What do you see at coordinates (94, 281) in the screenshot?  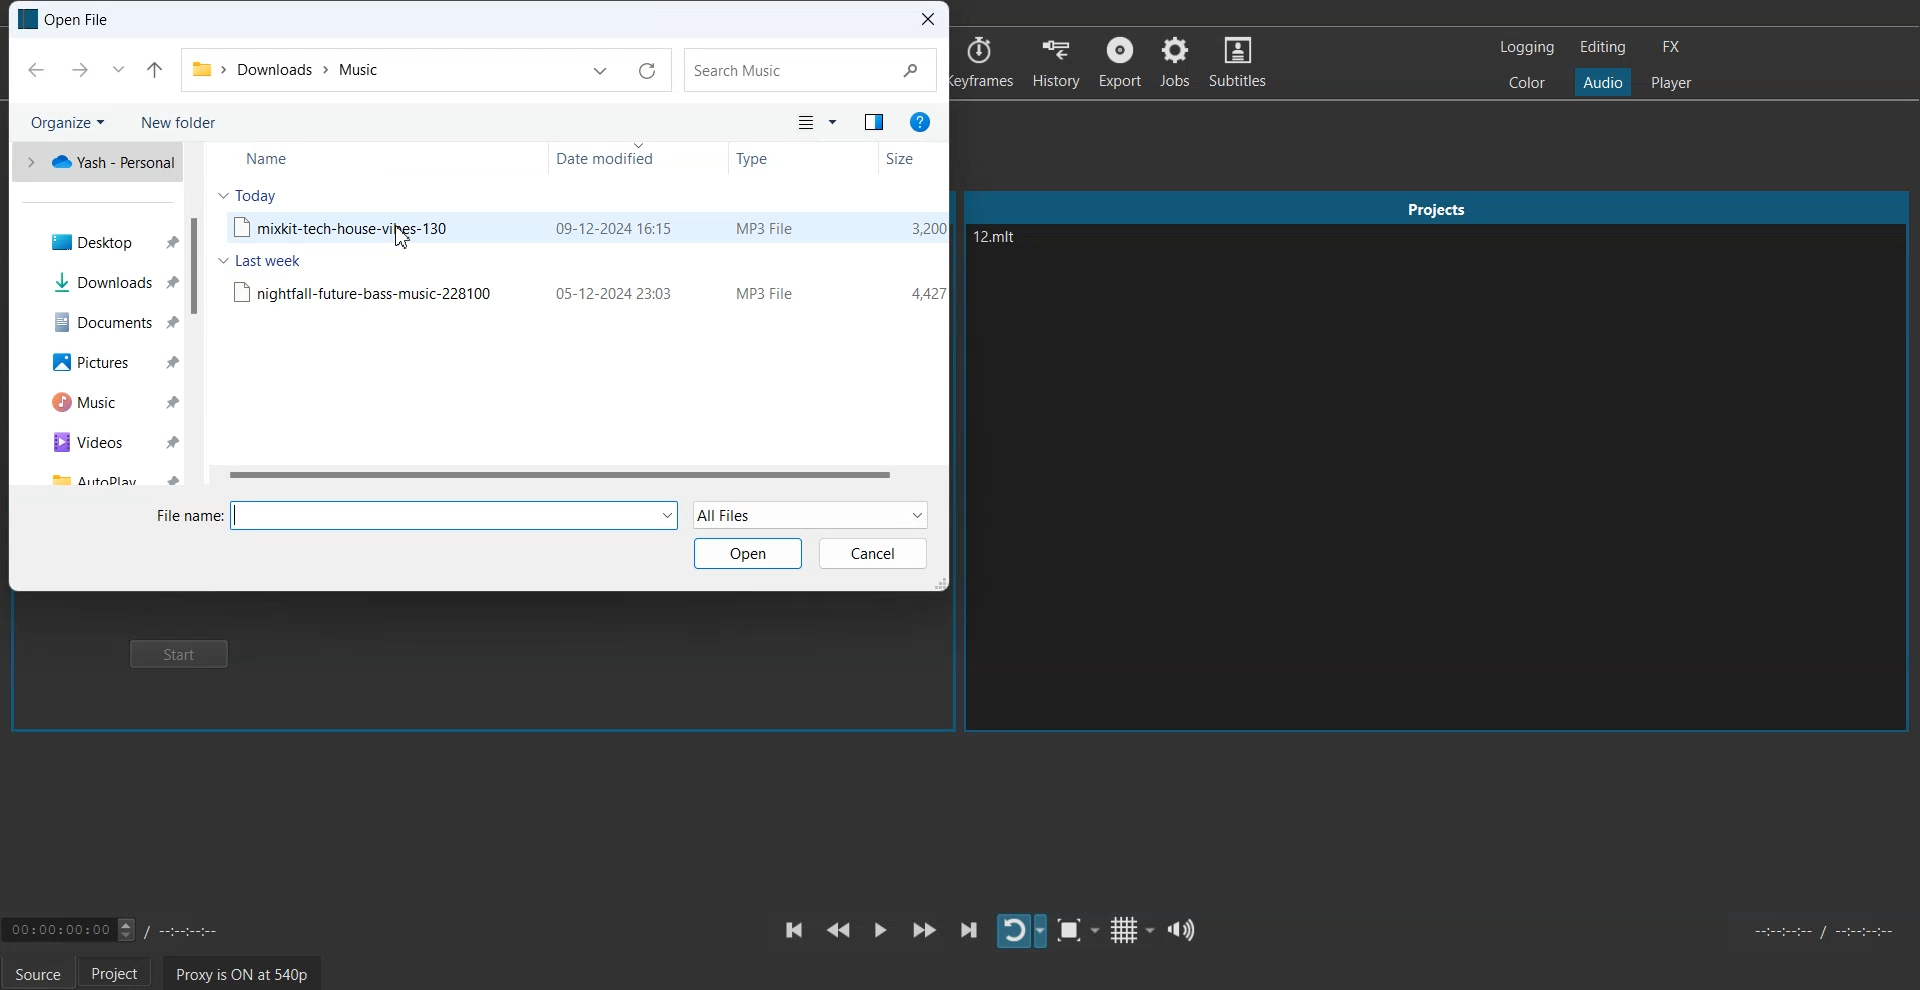 I see `Downloads` at bounding box center [94, 281].